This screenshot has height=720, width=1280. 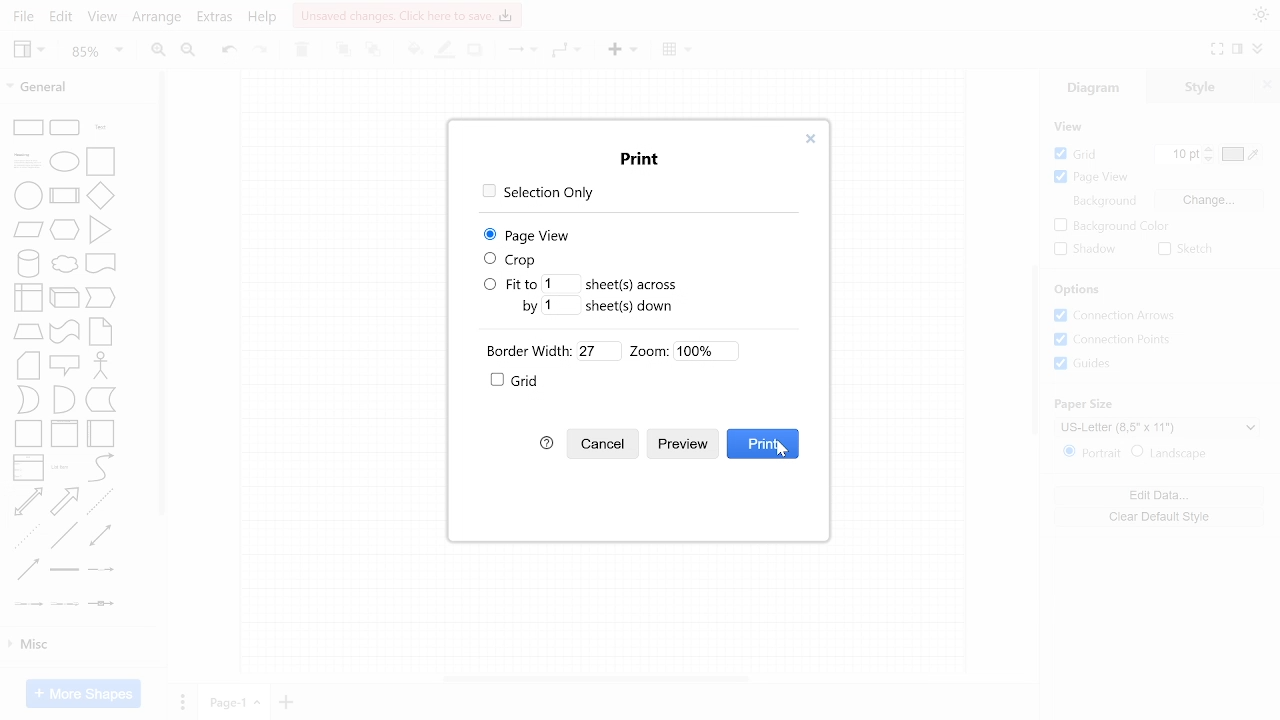 I want to click on Style, so click(x=1200, y=86).